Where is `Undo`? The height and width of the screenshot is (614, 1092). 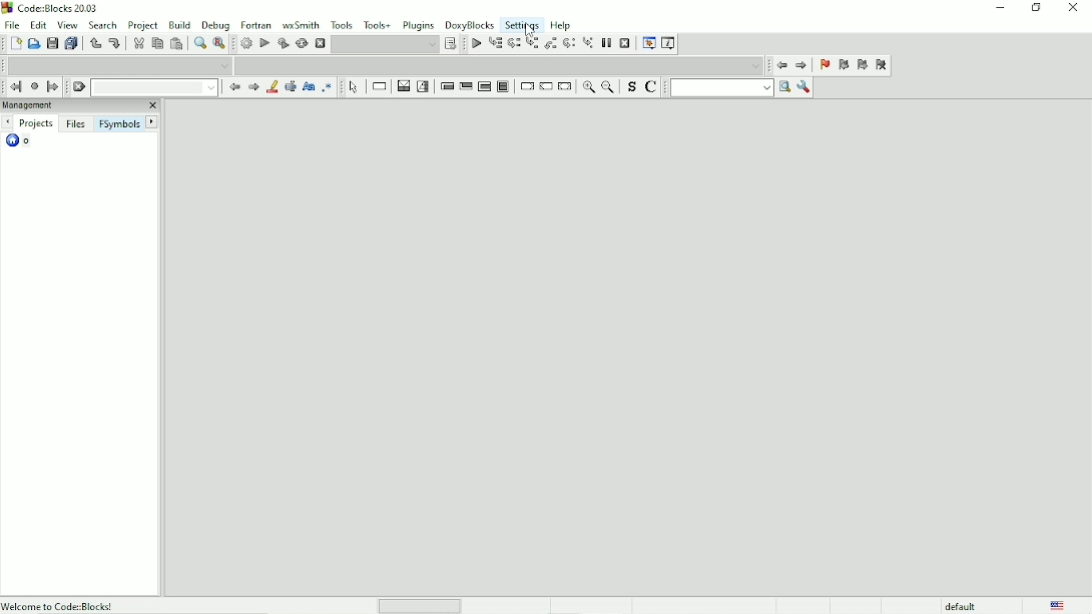
Undo is located at coordinates (93, 43).